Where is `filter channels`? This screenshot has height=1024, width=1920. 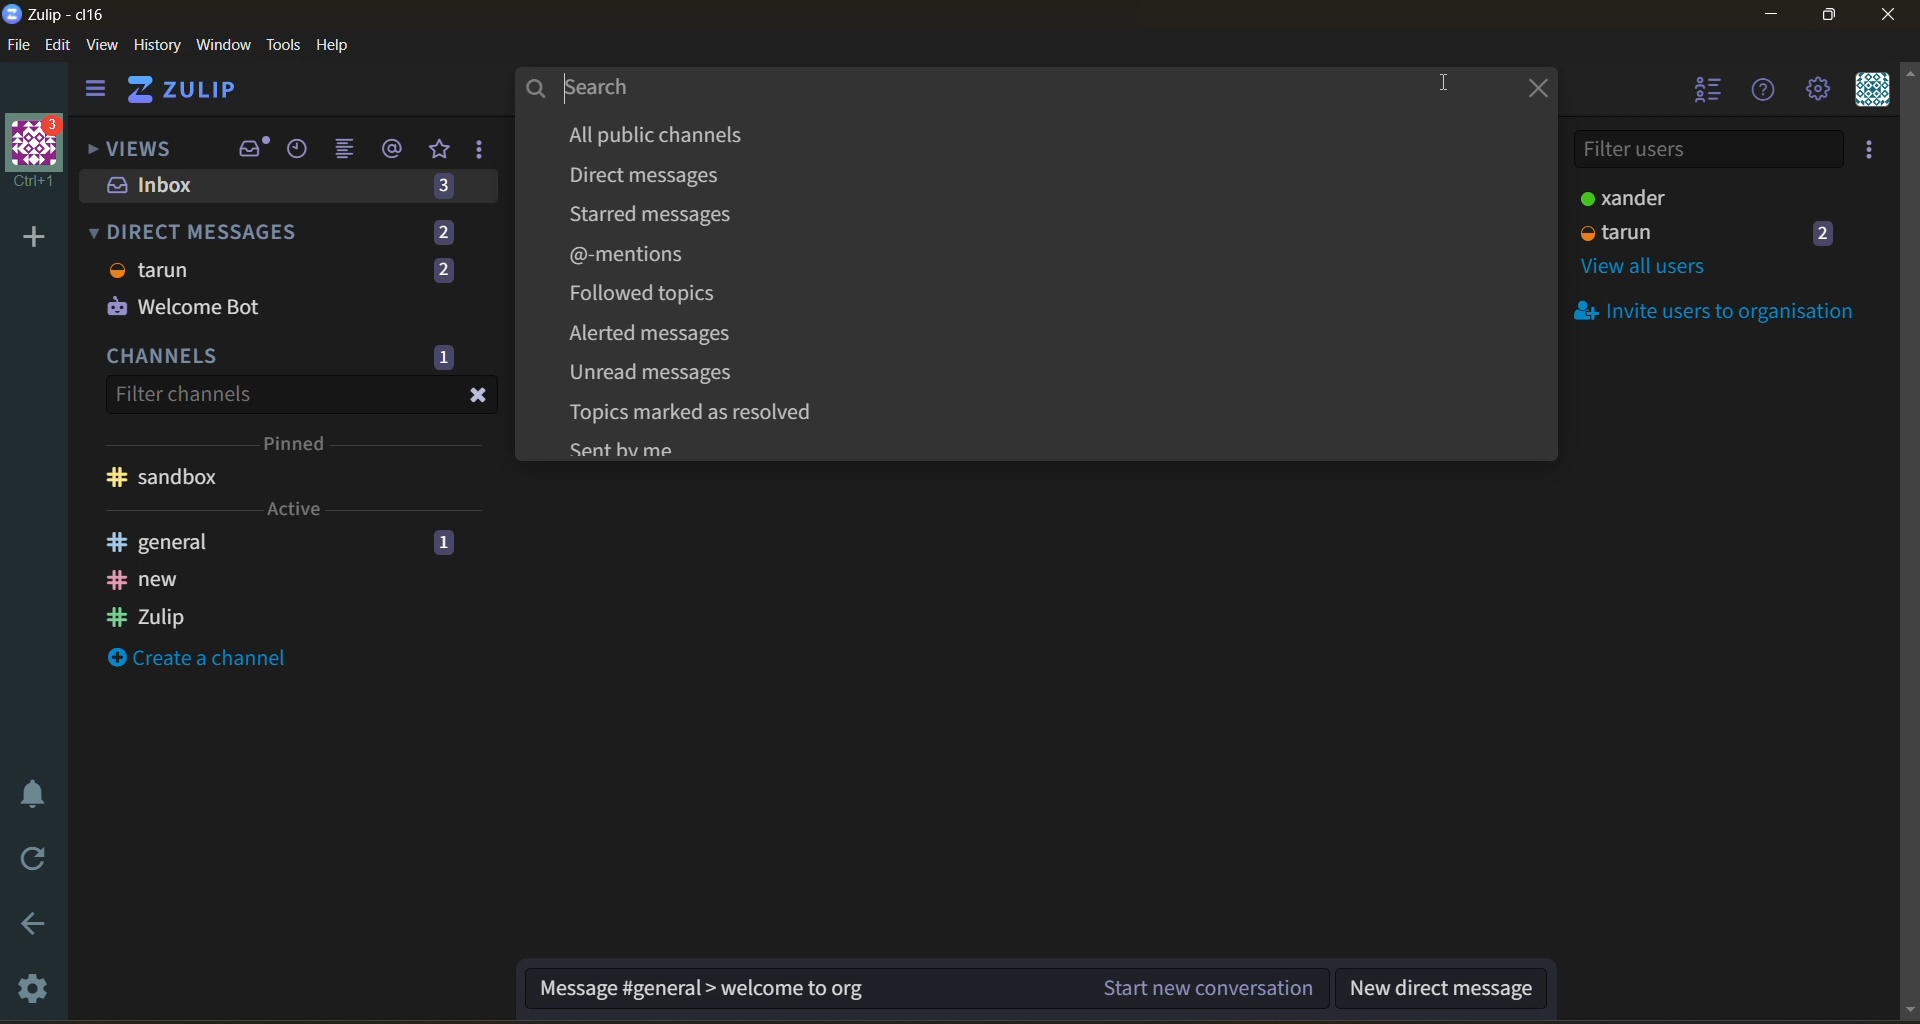
filter channels is located at coordinates (186, 396).